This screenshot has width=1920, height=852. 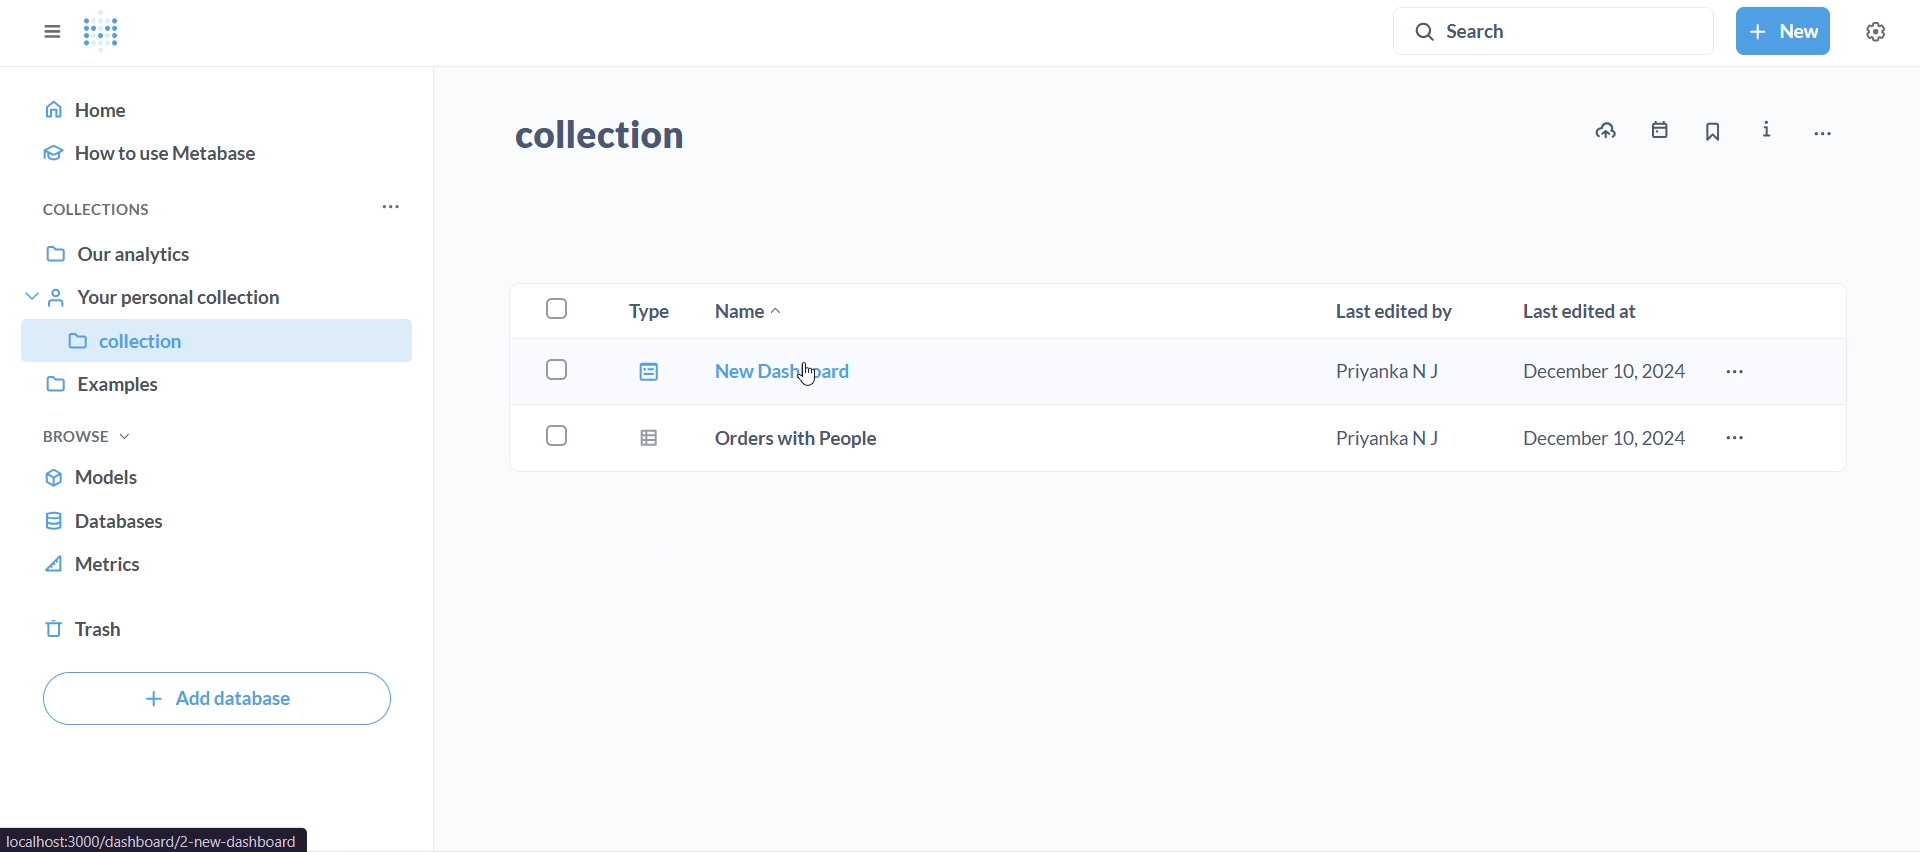 I want to click on close sidebar, so click(x=52, y=32).